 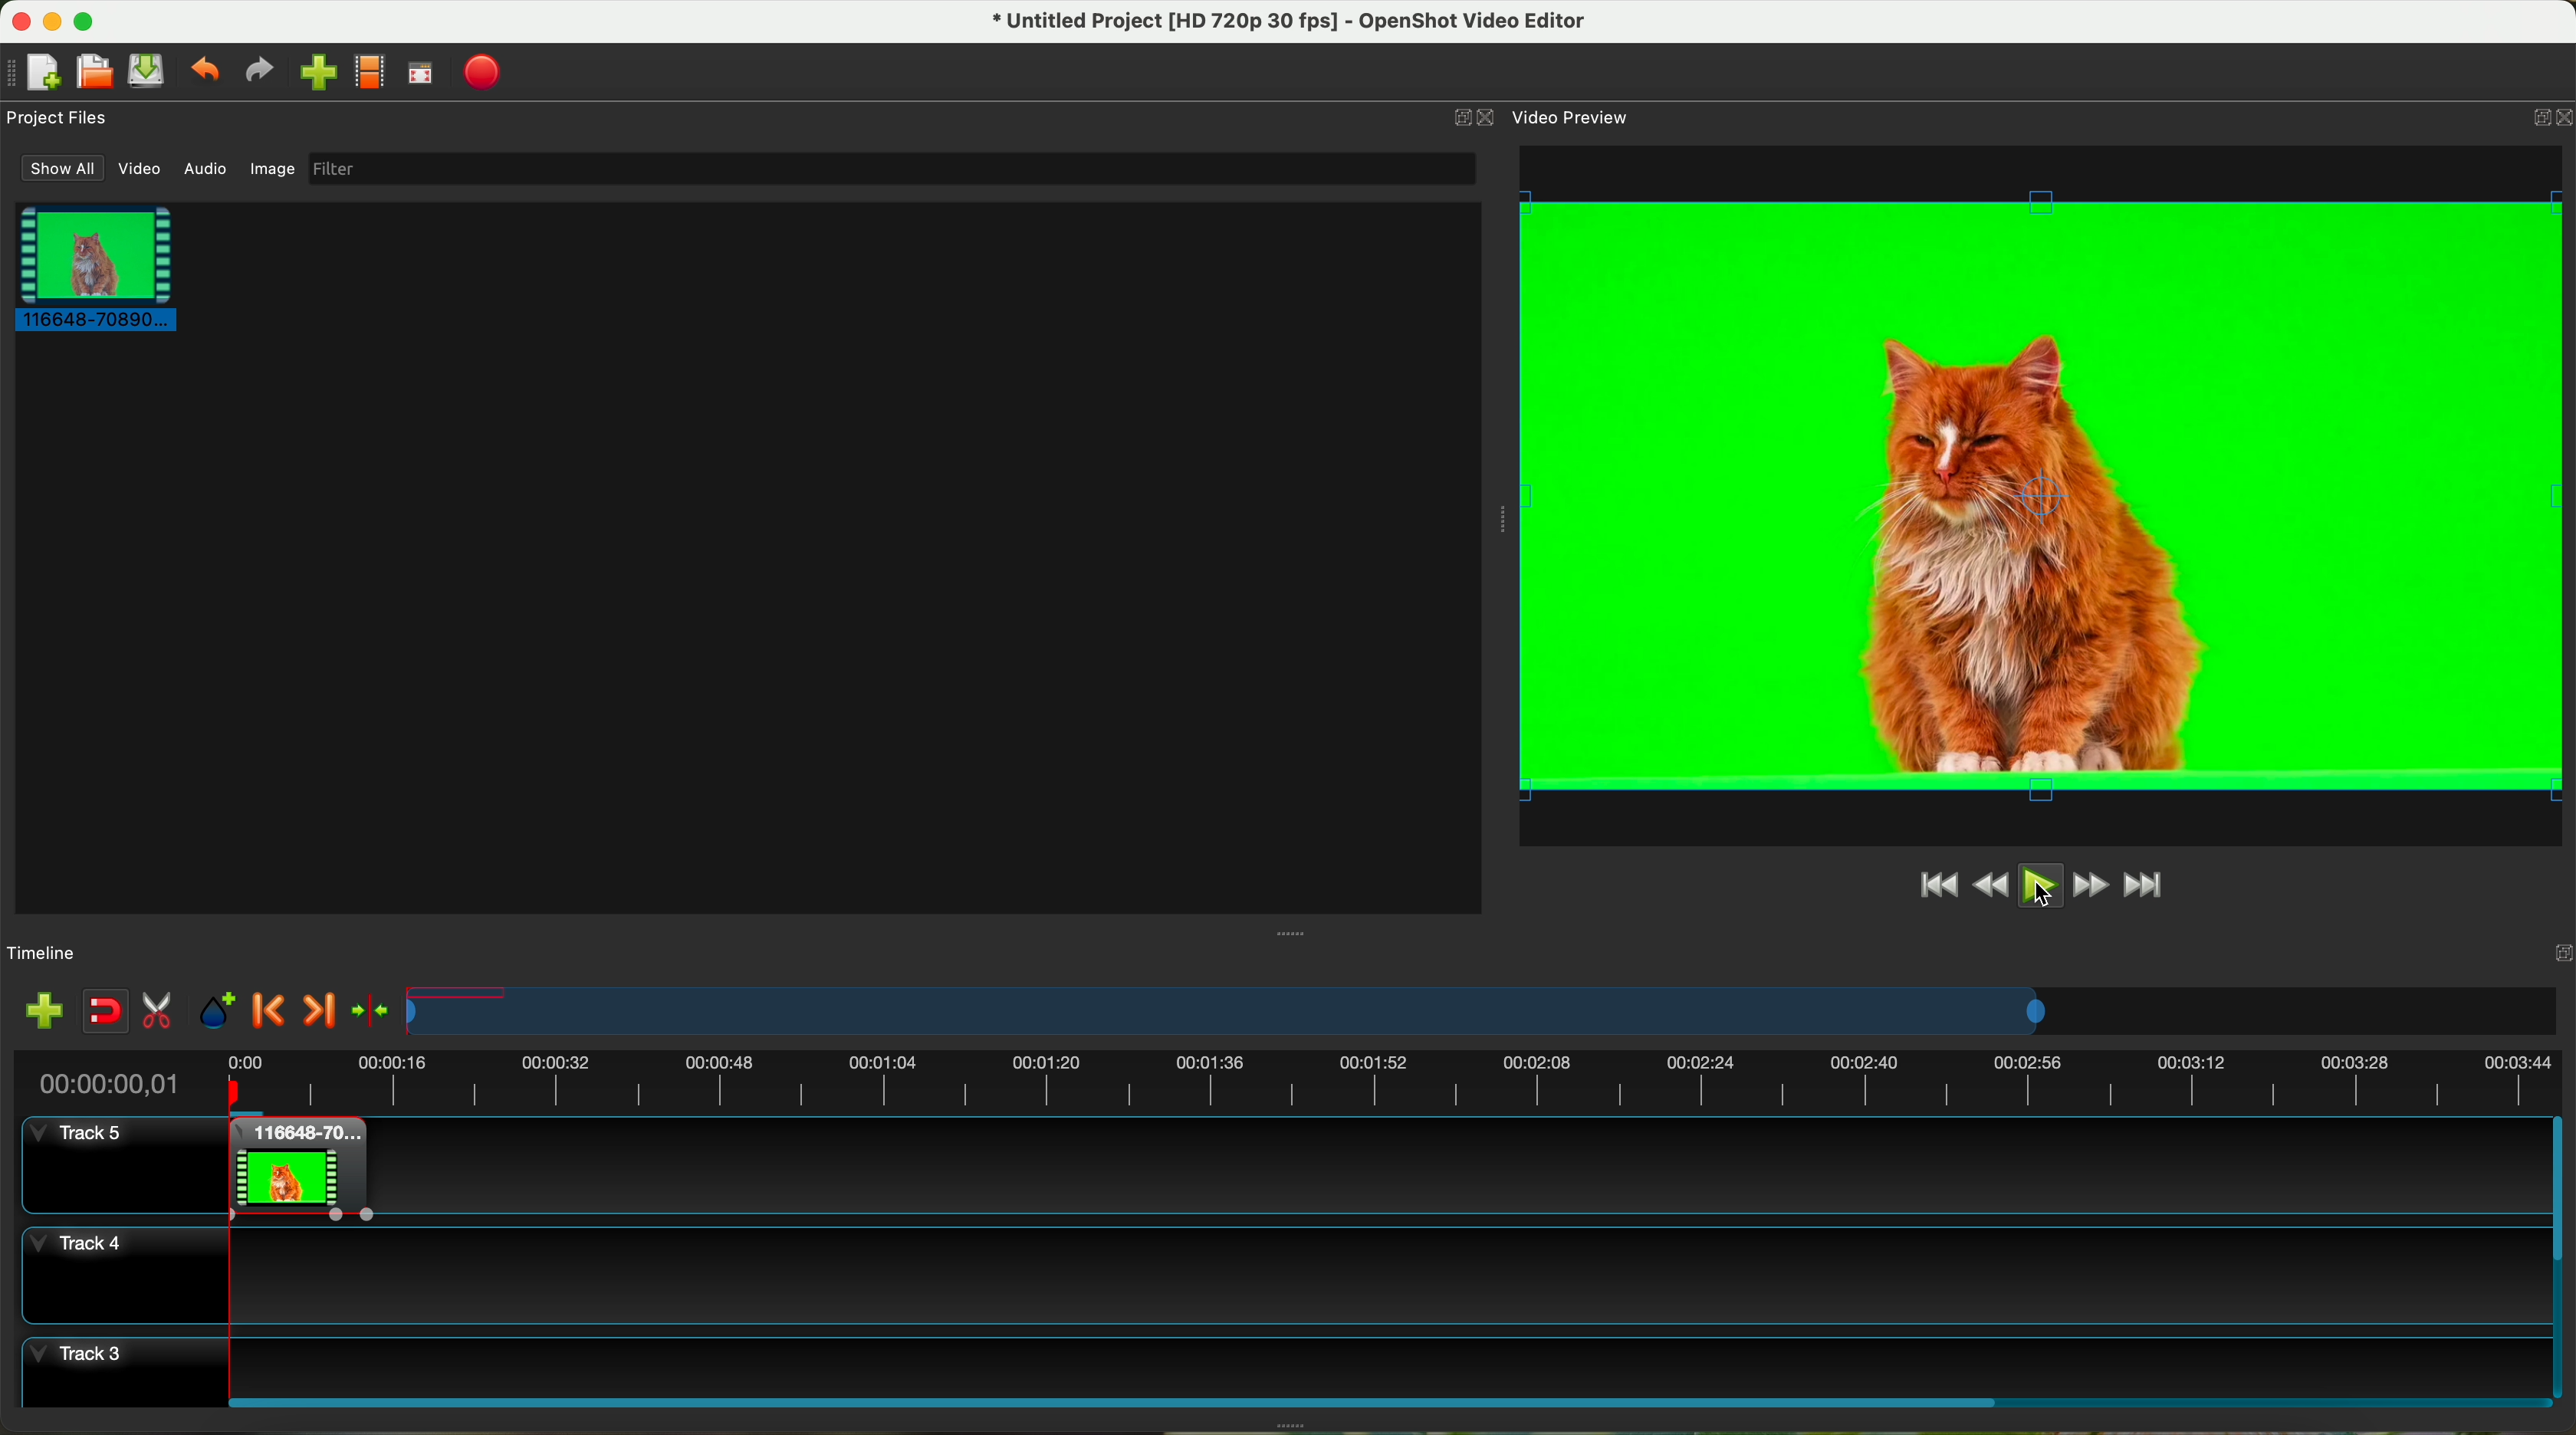 I want to click on track 3, so click(x=1283, y=1362).